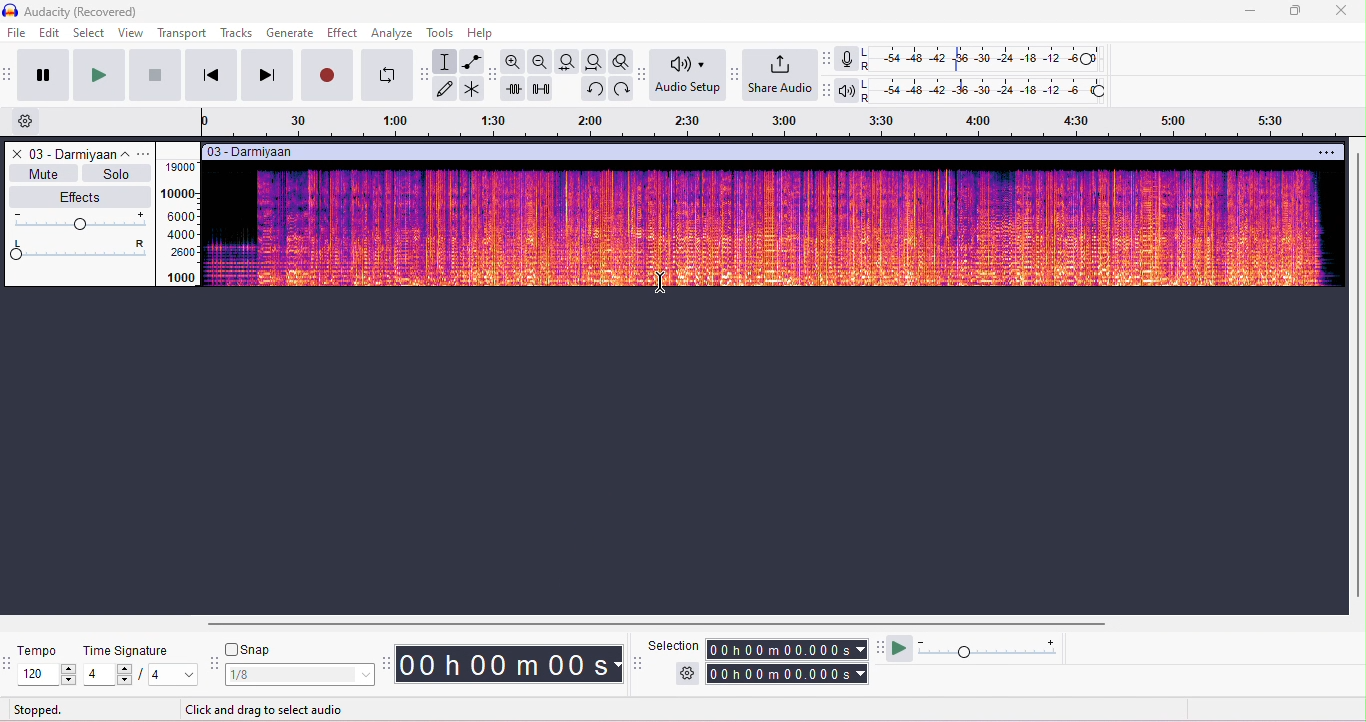 This screenshot has height=722, width=1366. What do you see at coordinates (387, 76) in the screenshot?
I see `loop` at bounding box center [387, 76].